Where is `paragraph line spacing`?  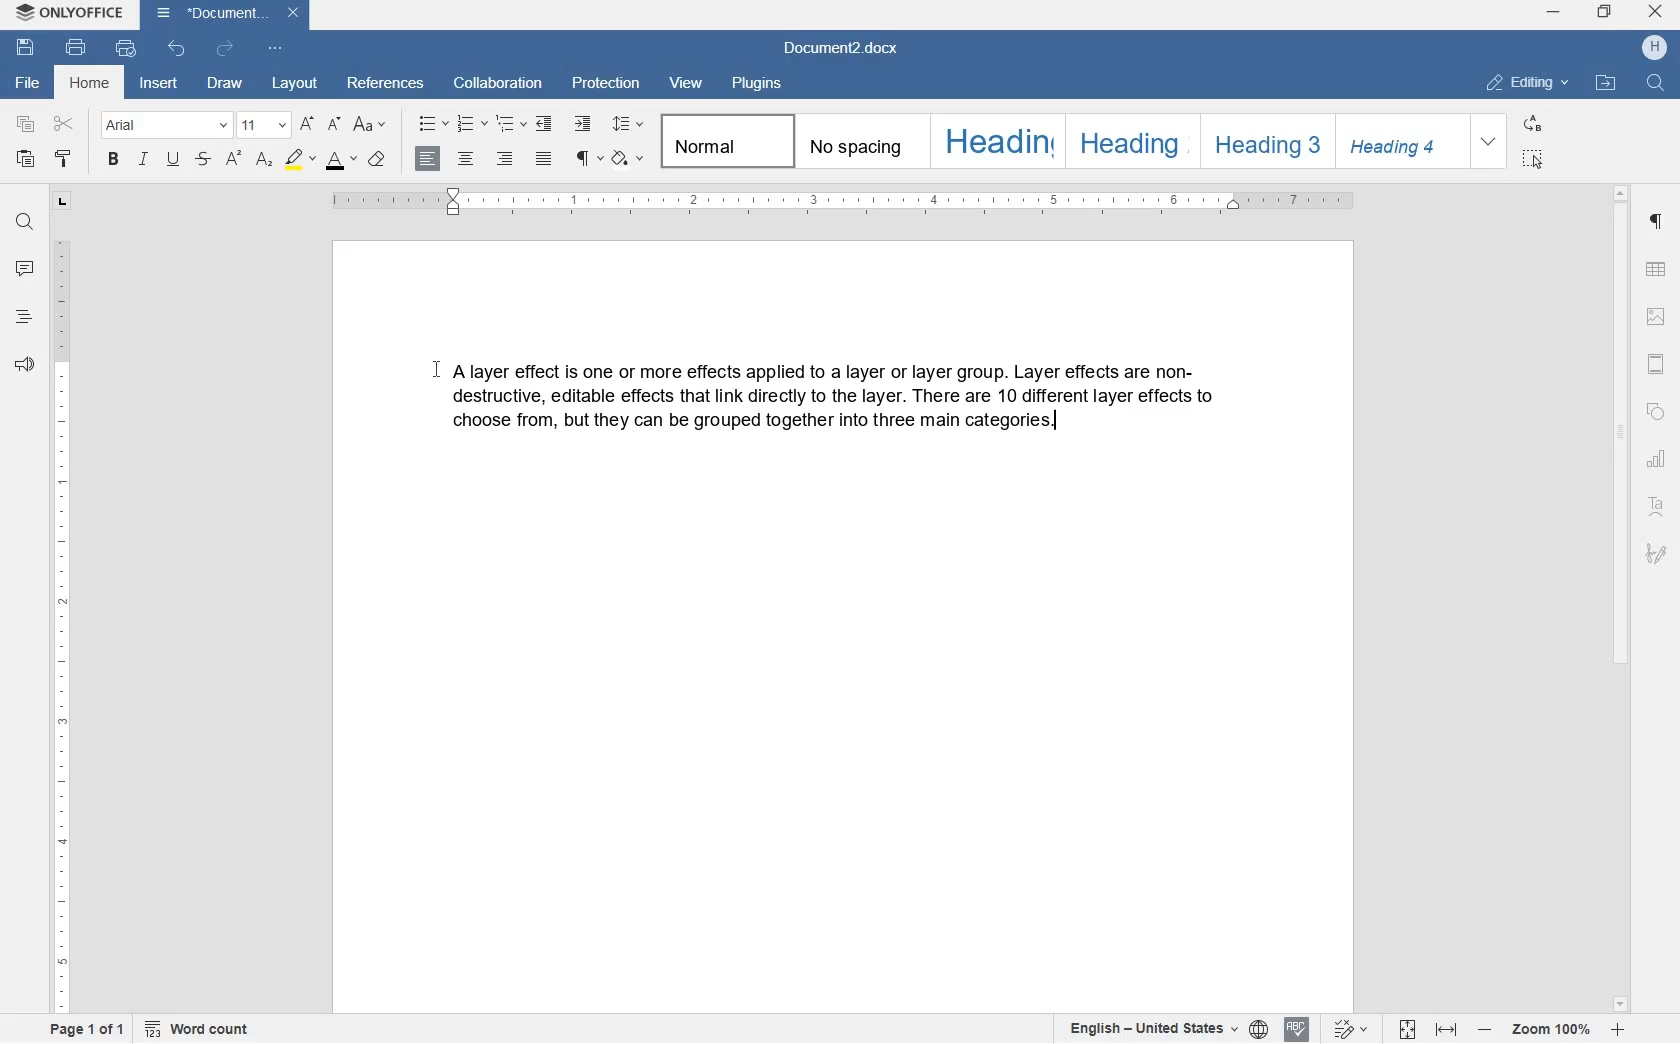
paragraph line spacing is located at coordinates (628, 125).